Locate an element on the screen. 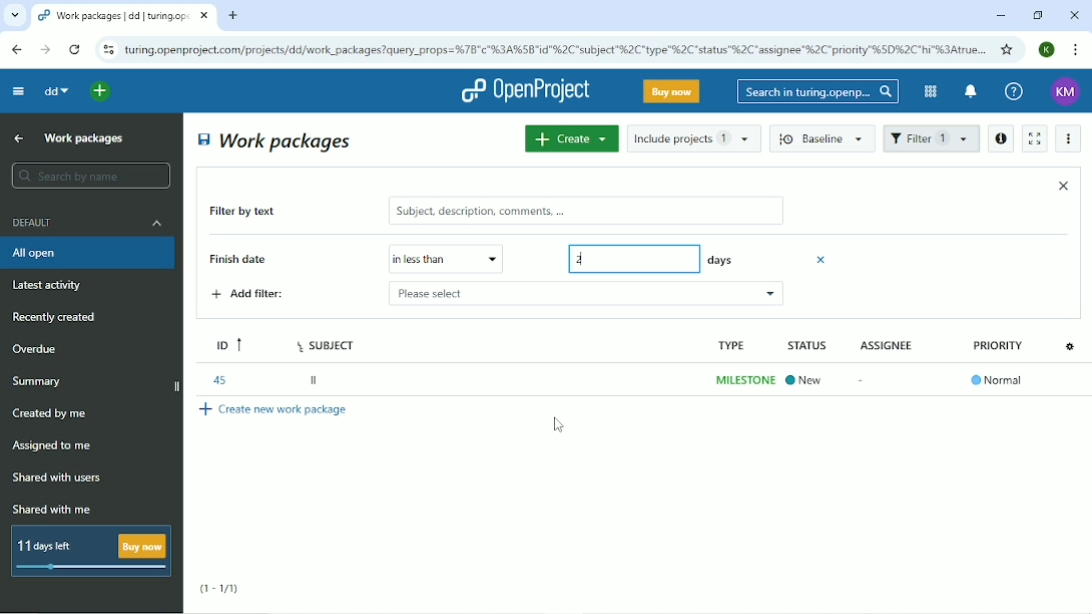  Bookmark this tab is located at coordinates (1007, 49).